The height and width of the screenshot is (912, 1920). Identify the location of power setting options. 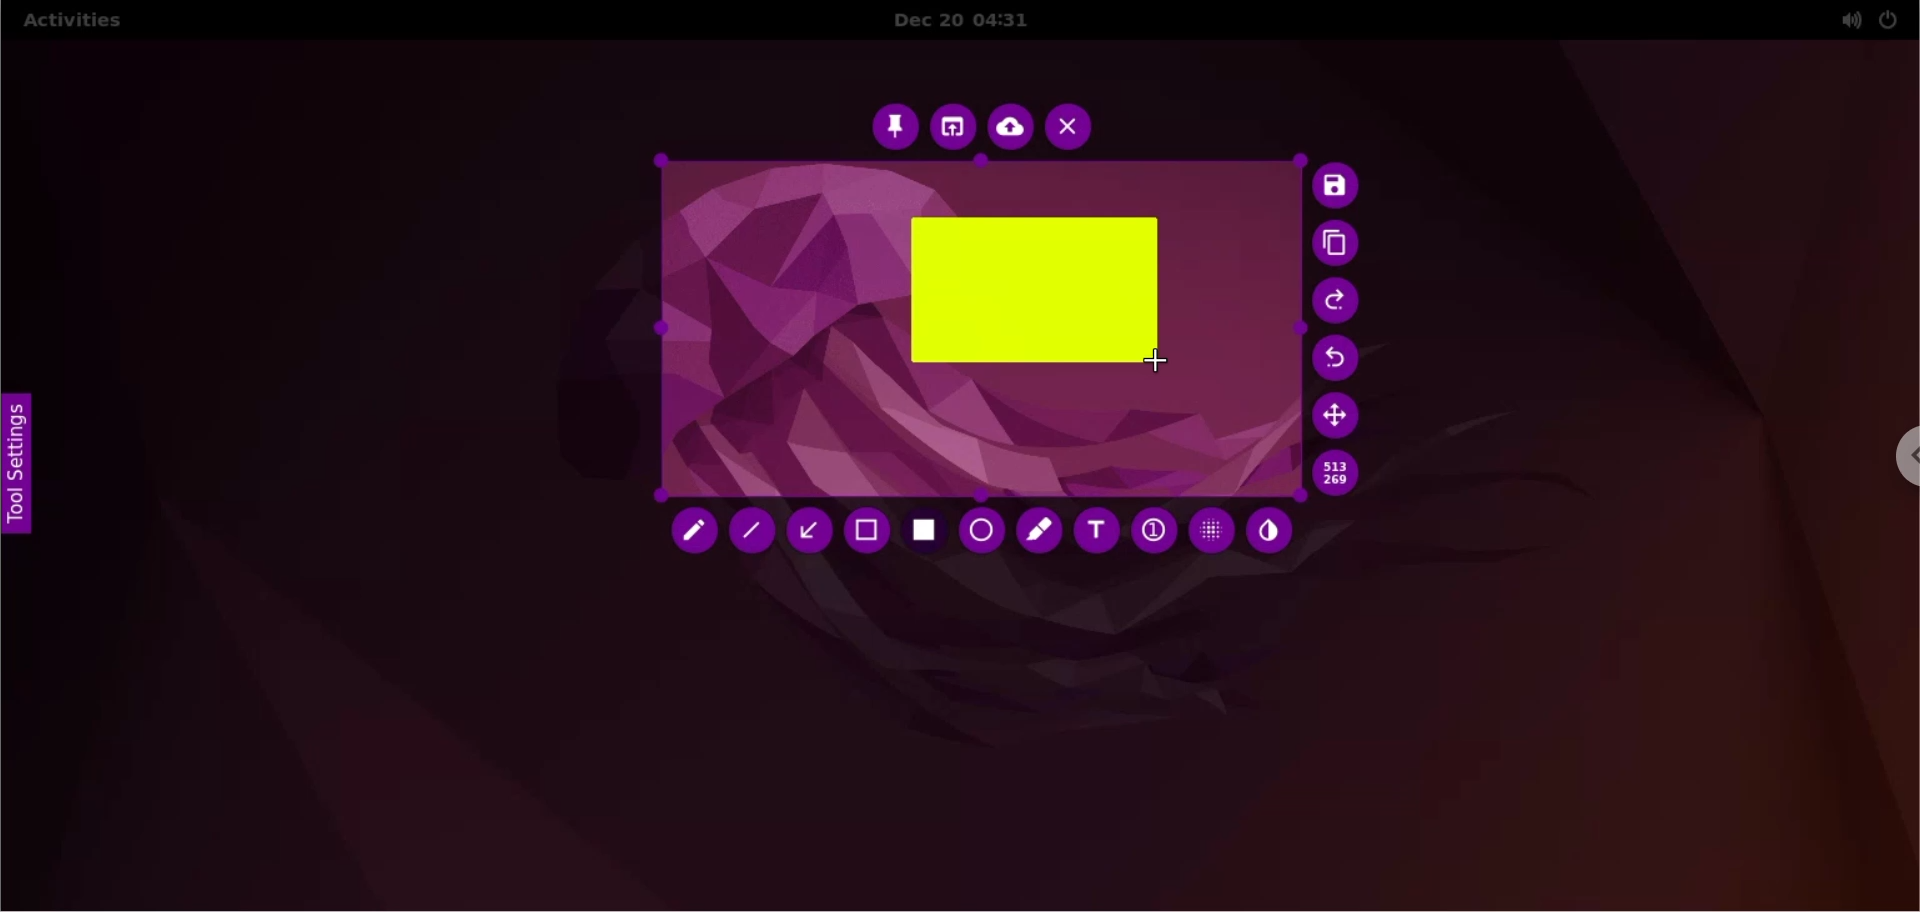
(1896, 18).